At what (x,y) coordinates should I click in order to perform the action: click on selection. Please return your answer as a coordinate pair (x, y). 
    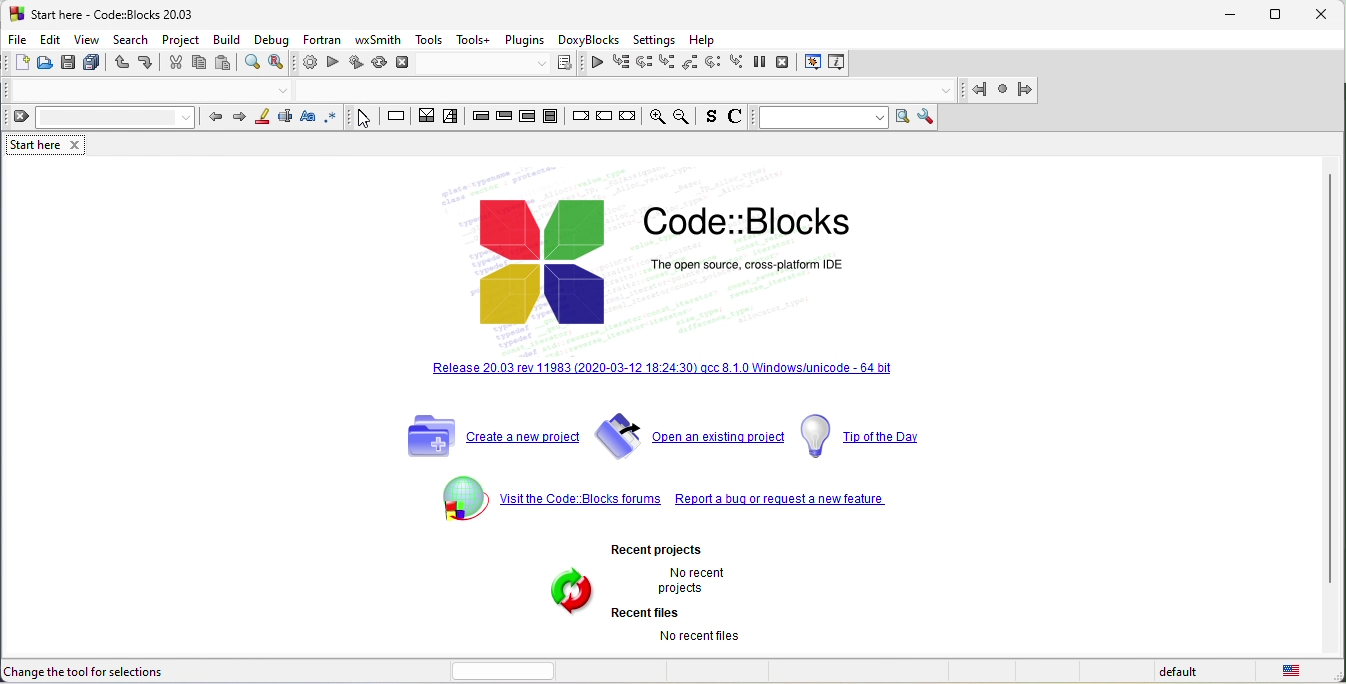
    Looking at the image, I should click on (454, 117).